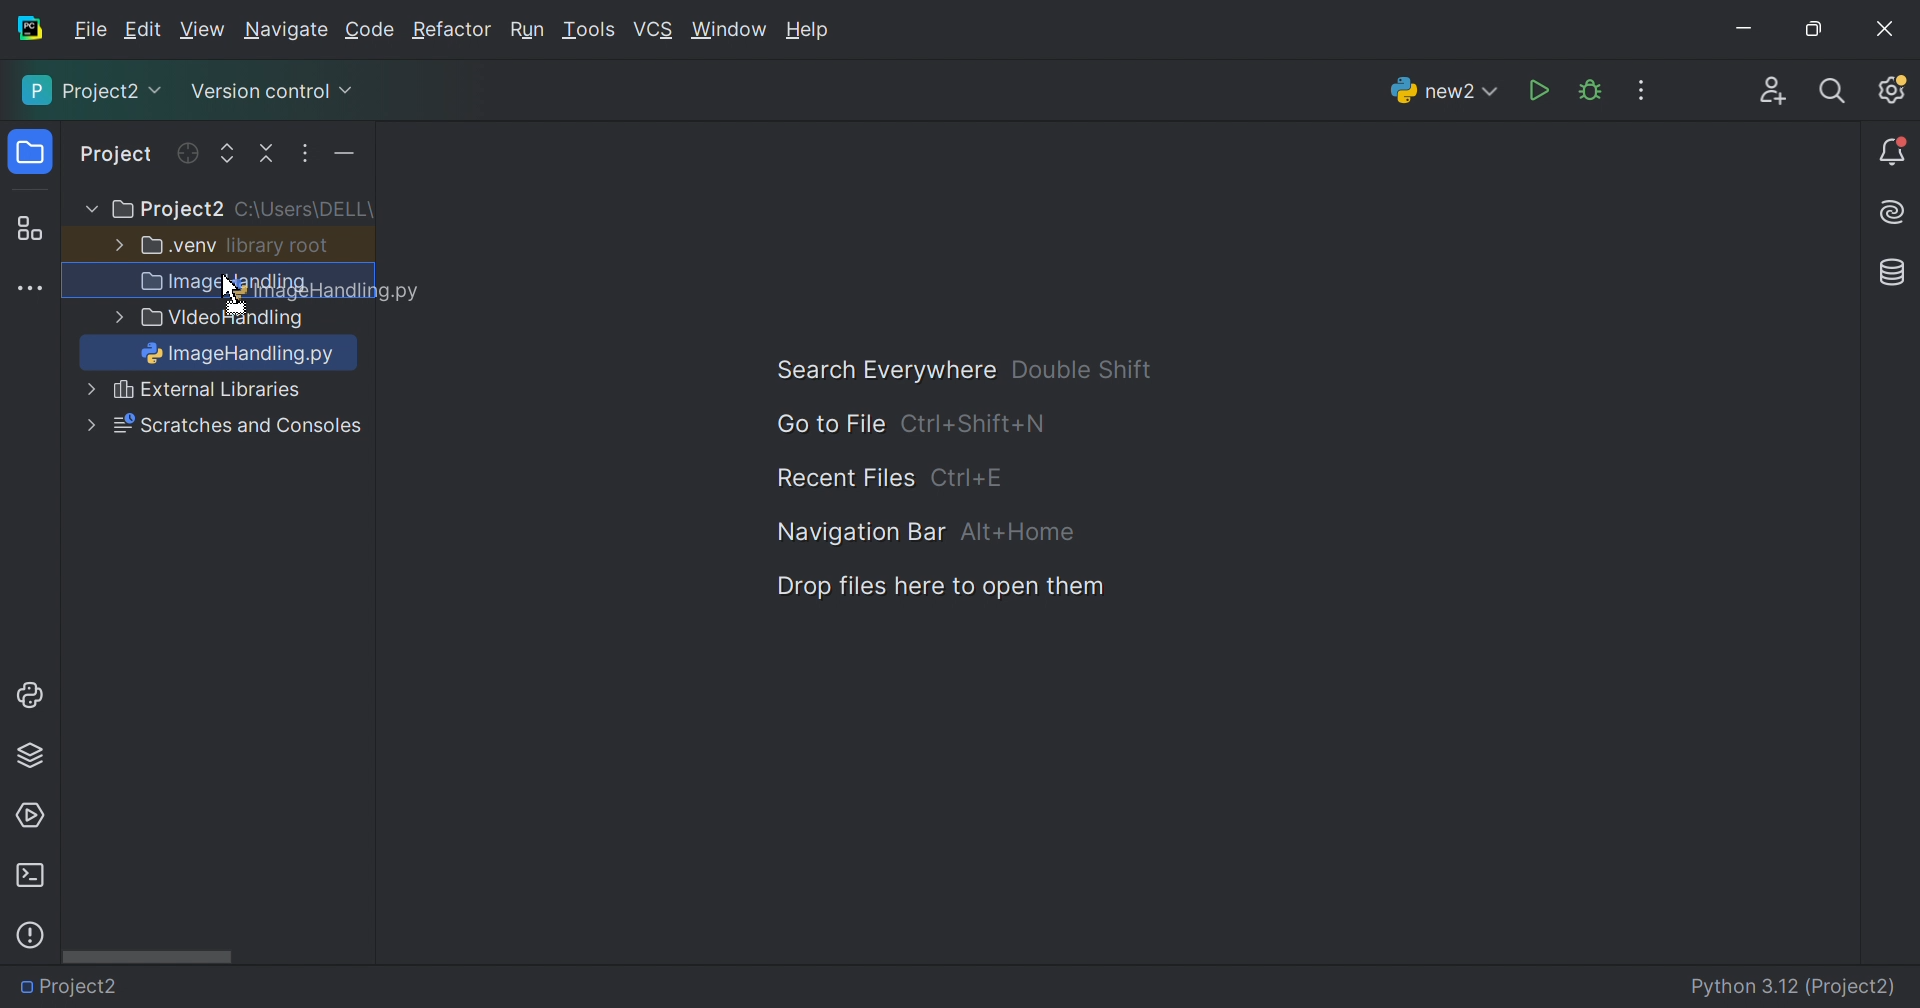 Image resolution: width=1920 pixels, height=1008 pixels. Describe the element at coordinates (855, 531) in the screenshot. I see `Navigation Bar` at that location.